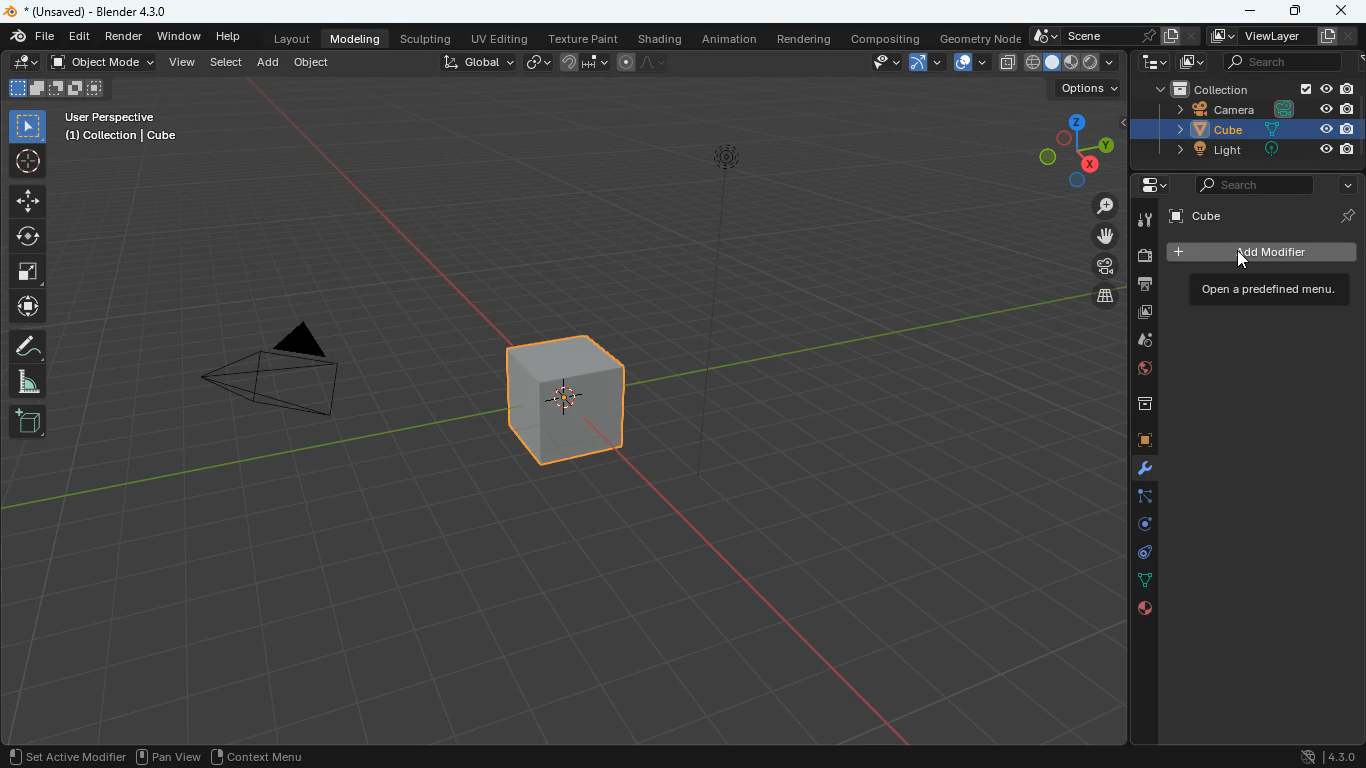 This screenshot has height=768, width=1366. What do you see at coordinates (119, 757) in the screenshot?
I see `region` at bounding box center [119, 757].